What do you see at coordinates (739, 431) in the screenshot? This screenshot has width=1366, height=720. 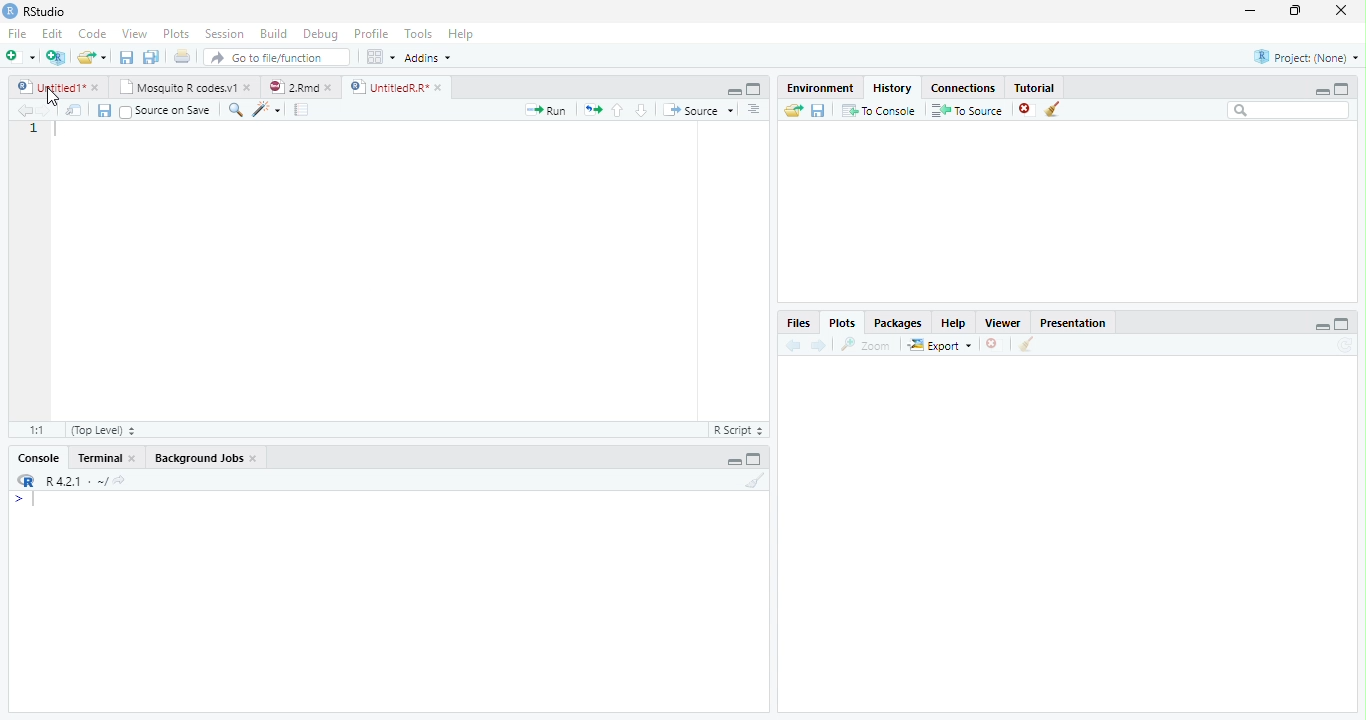 I see `R Script` at bounding box center [739, 431].